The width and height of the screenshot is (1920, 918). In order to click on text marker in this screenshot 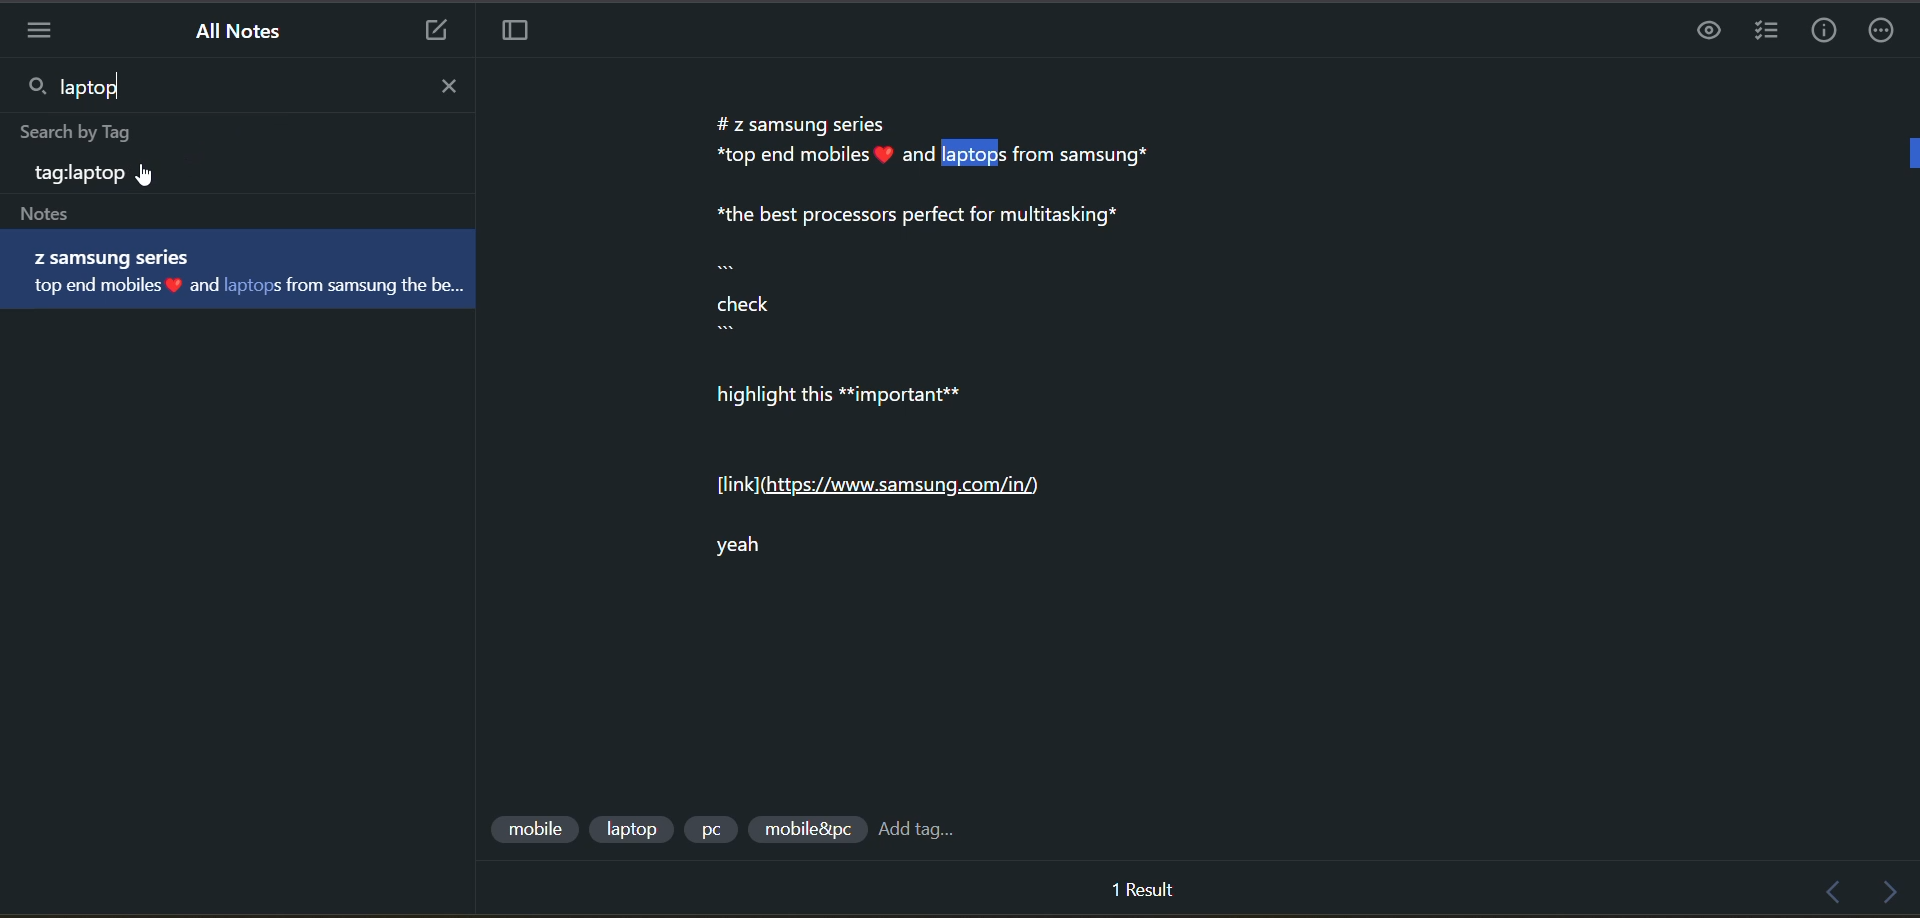, I will do `click(1908, 150)`.